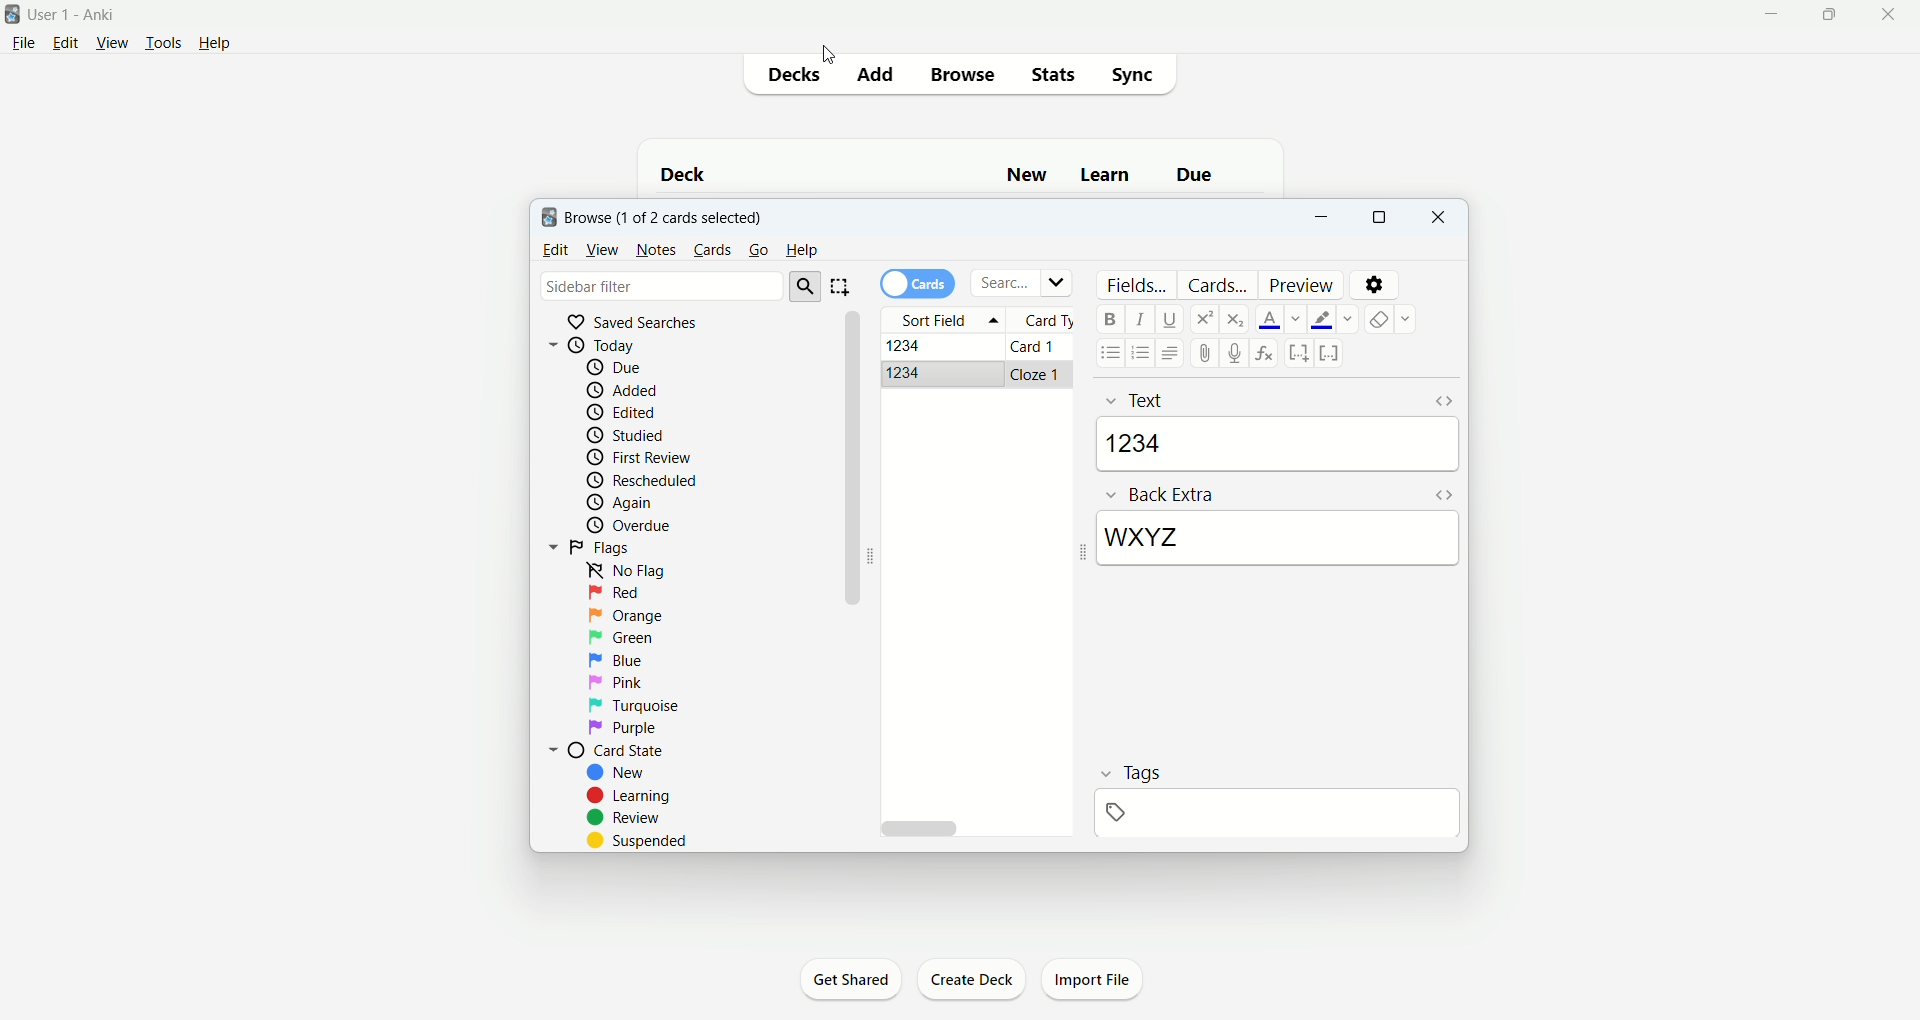 This screenshot has height=1020, width=1920. What do you see at coordinates (811, 287) in the screenshot?
I see `search` at bounding box center [811, 287].